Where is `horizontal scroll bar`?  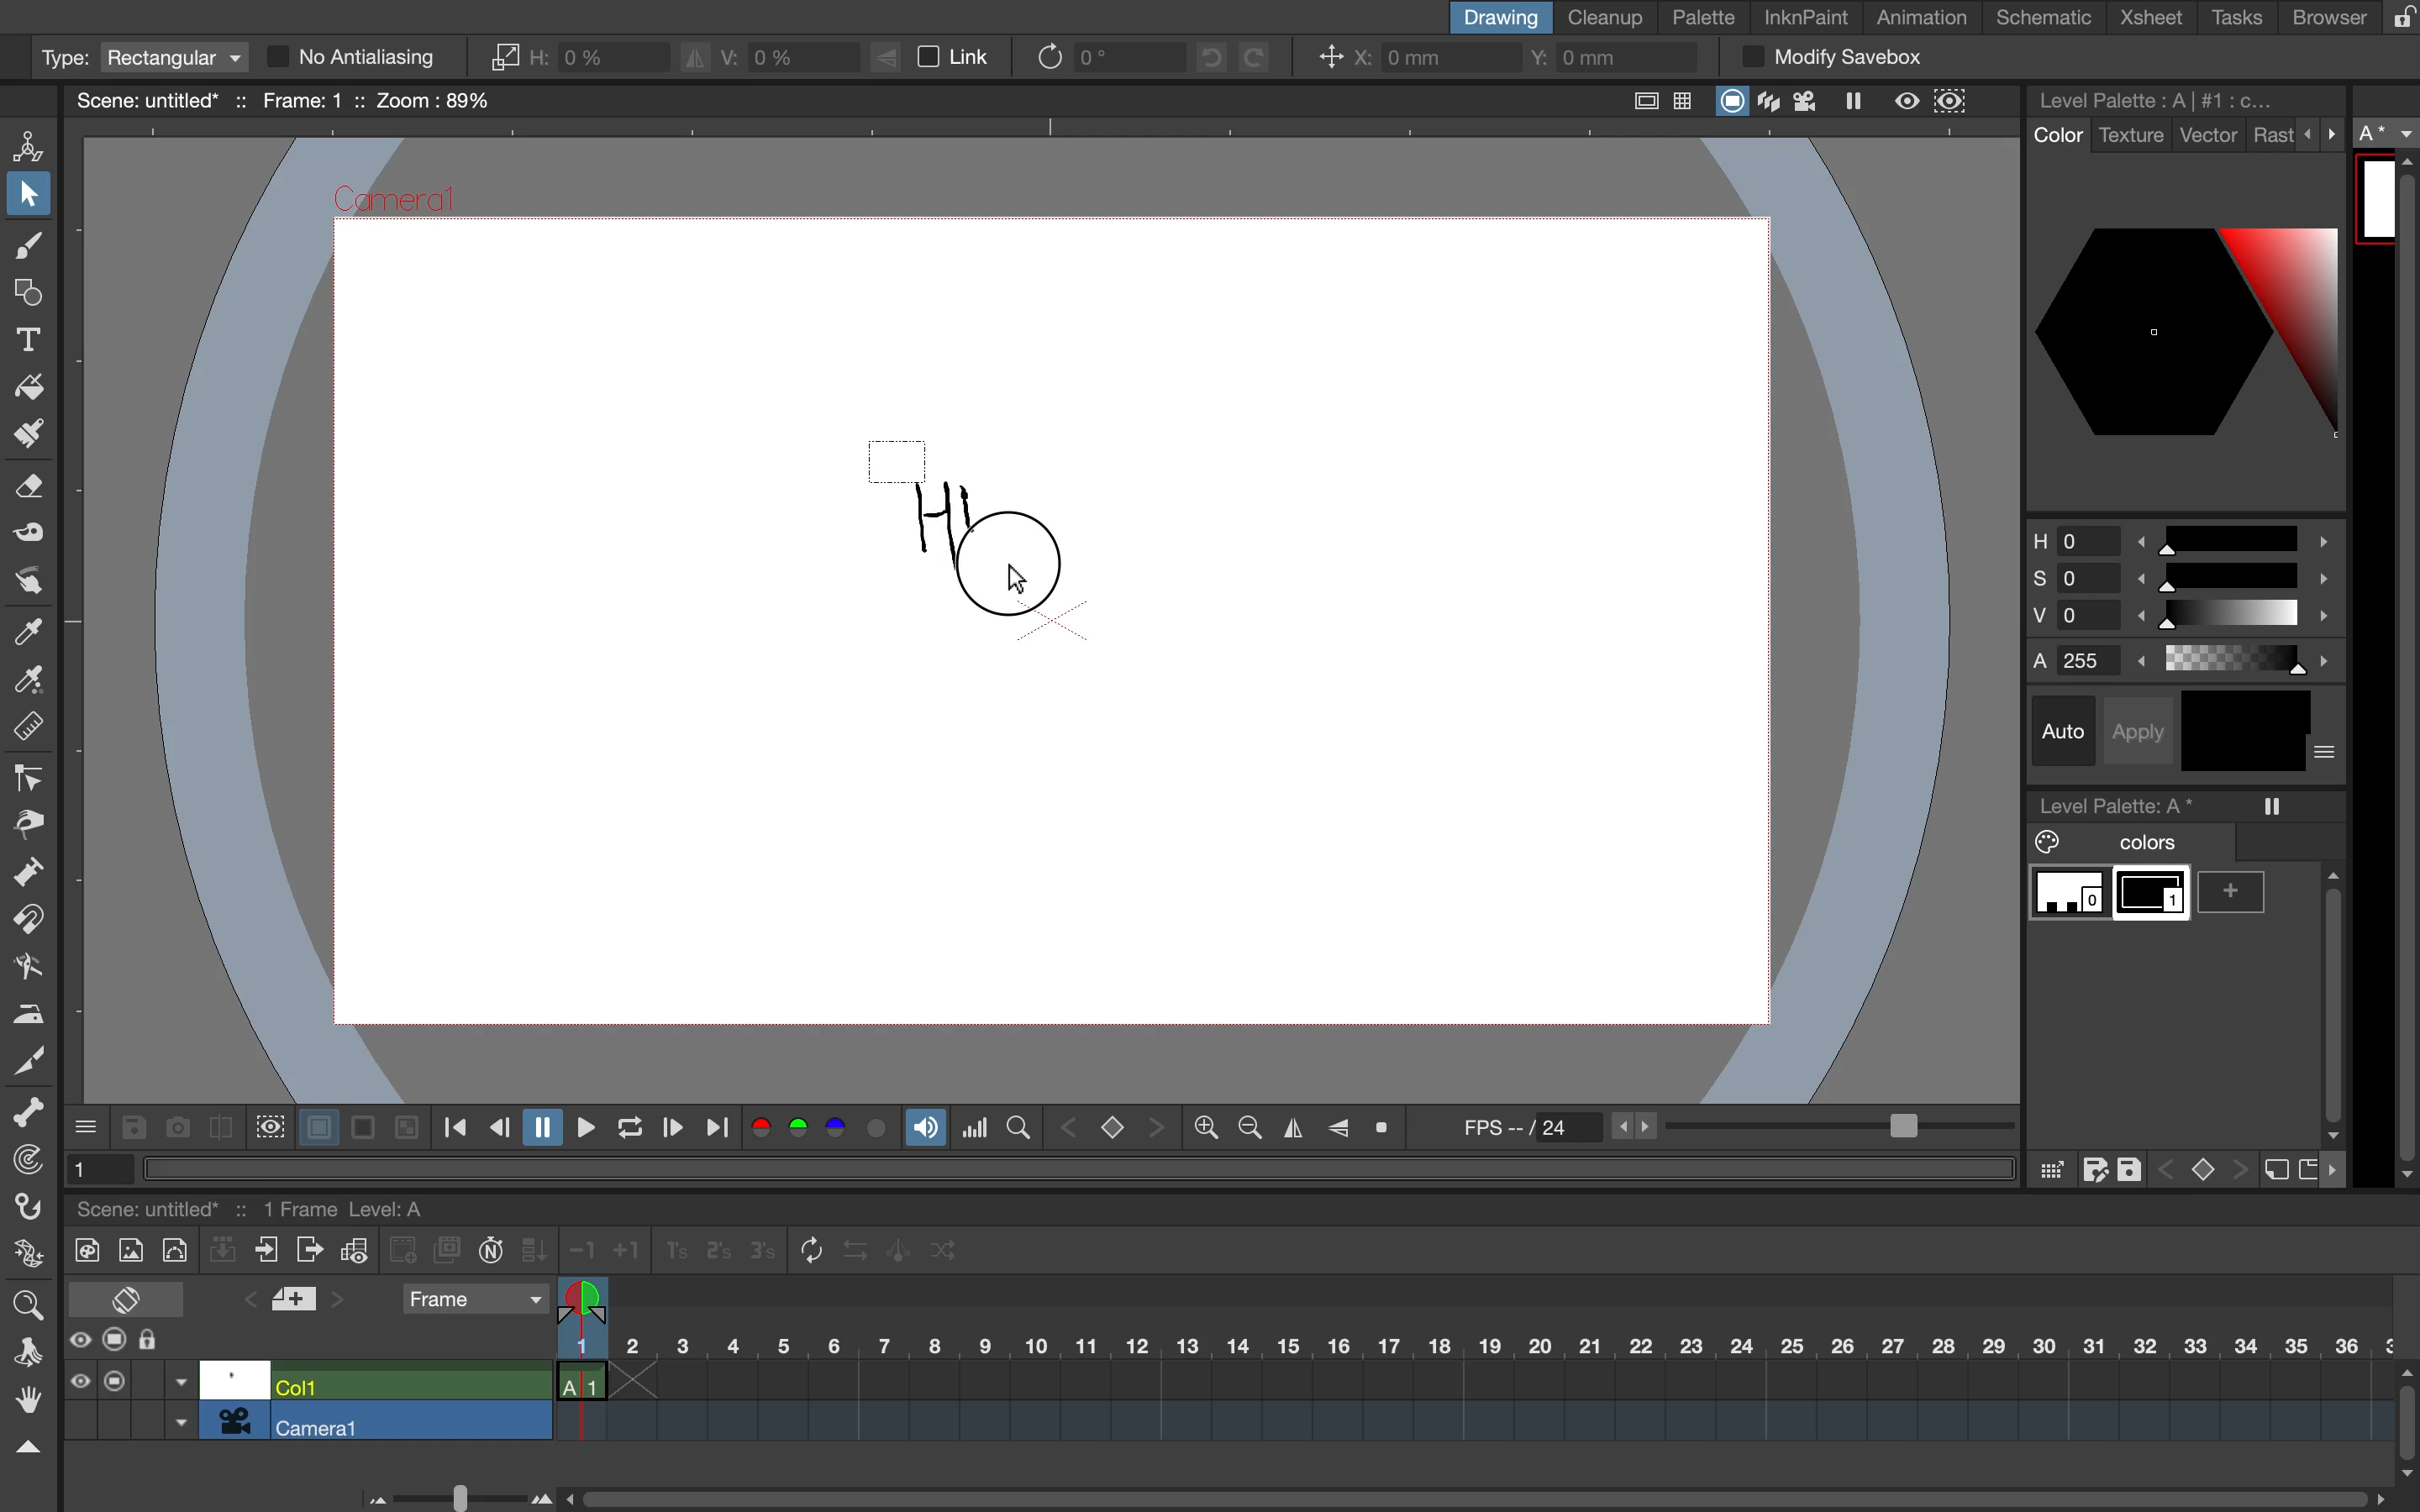
horizontal scroll bar is located at coordinates (1466, 1489).